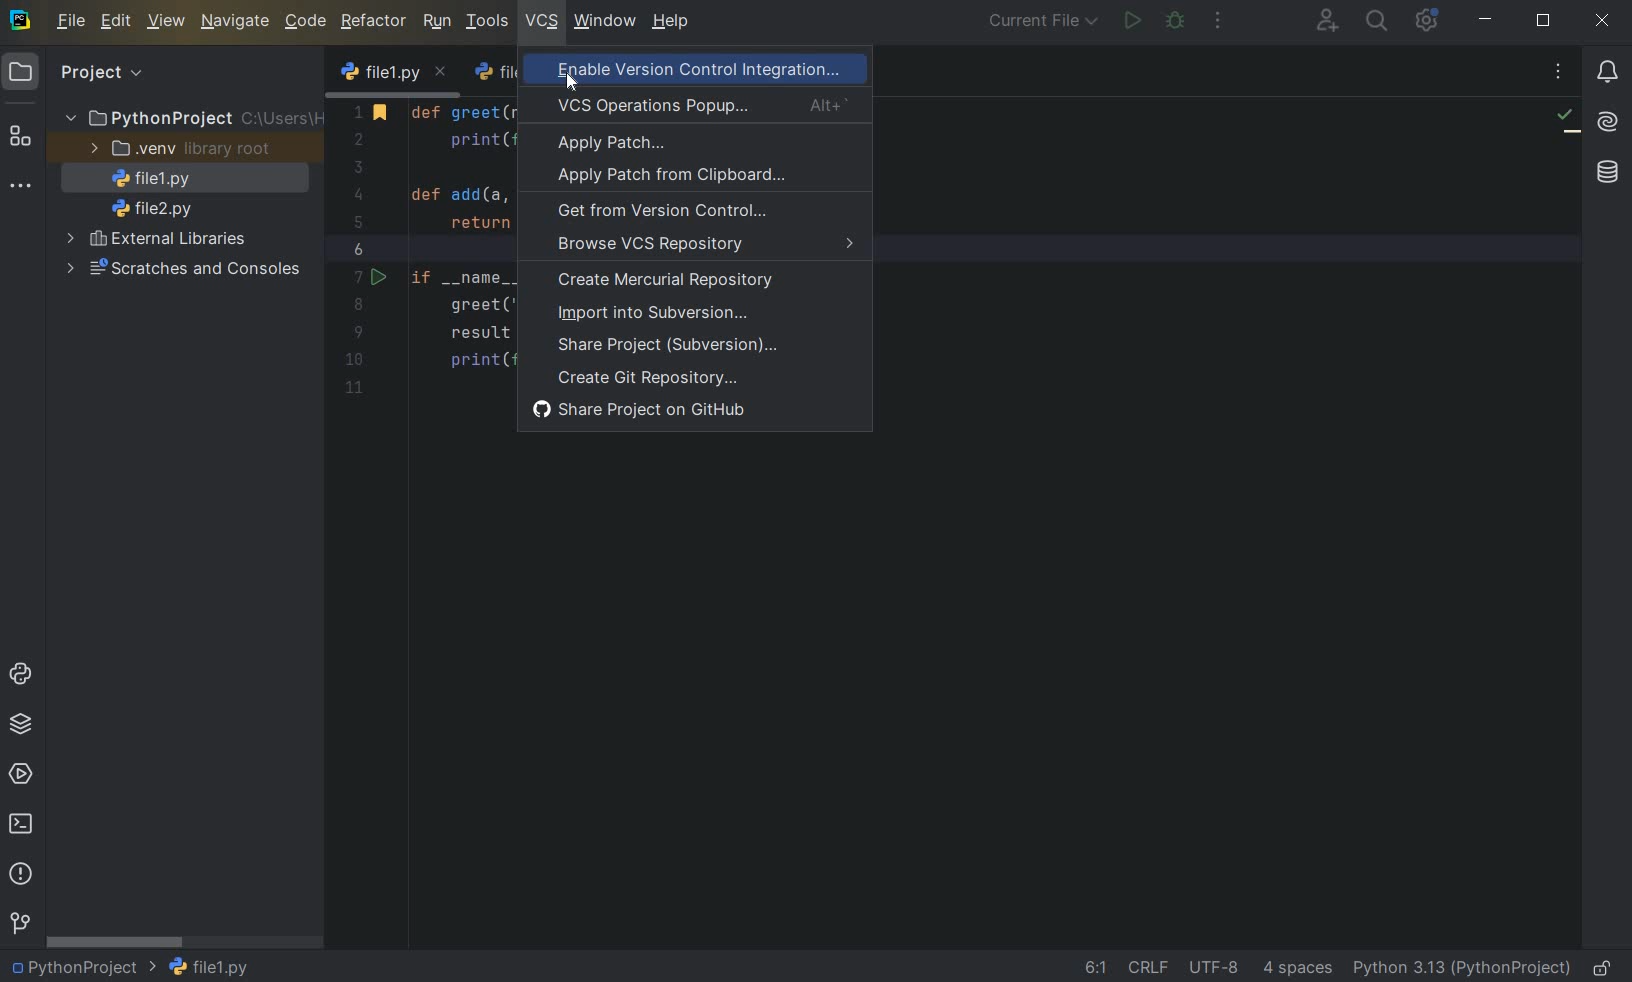 The image size is (1632, 982). I want to click on AI Assistant, so click(1609, 124).